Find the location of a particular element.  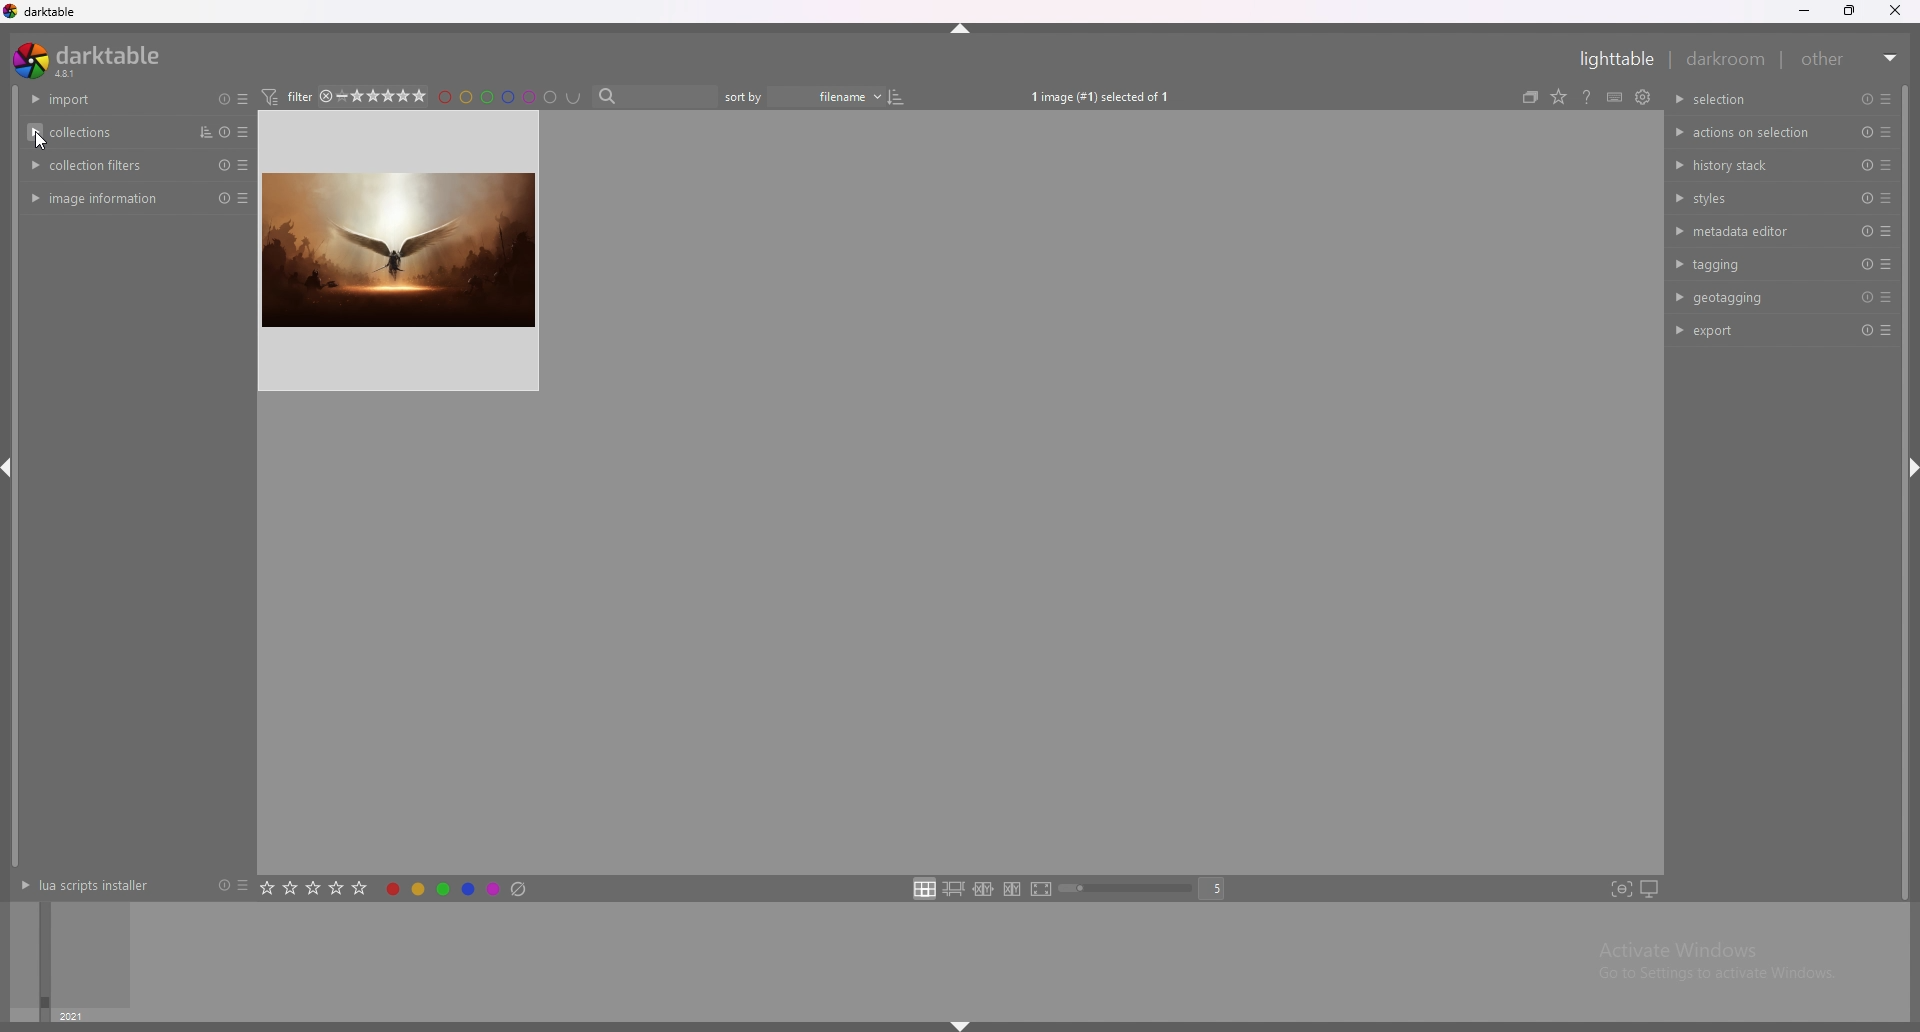

full preview layout is located at coordinates (1042, 891).